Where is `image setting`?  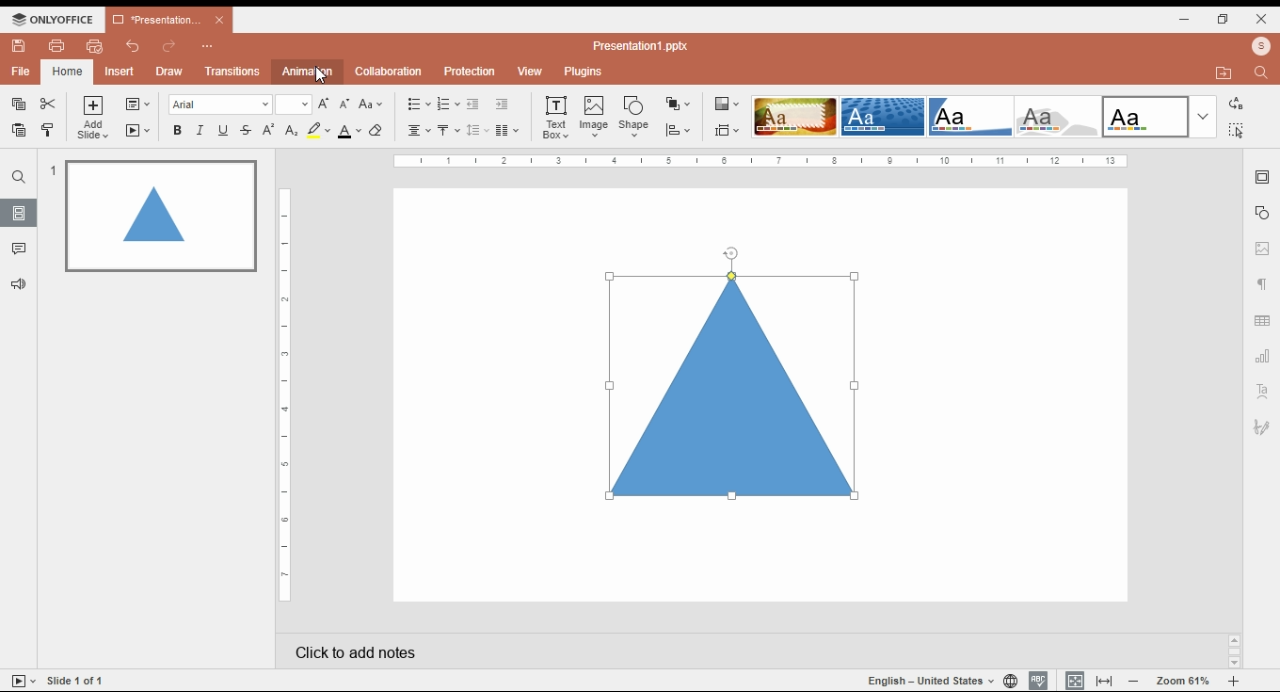
image setting is located at coordinates (1263, 249).